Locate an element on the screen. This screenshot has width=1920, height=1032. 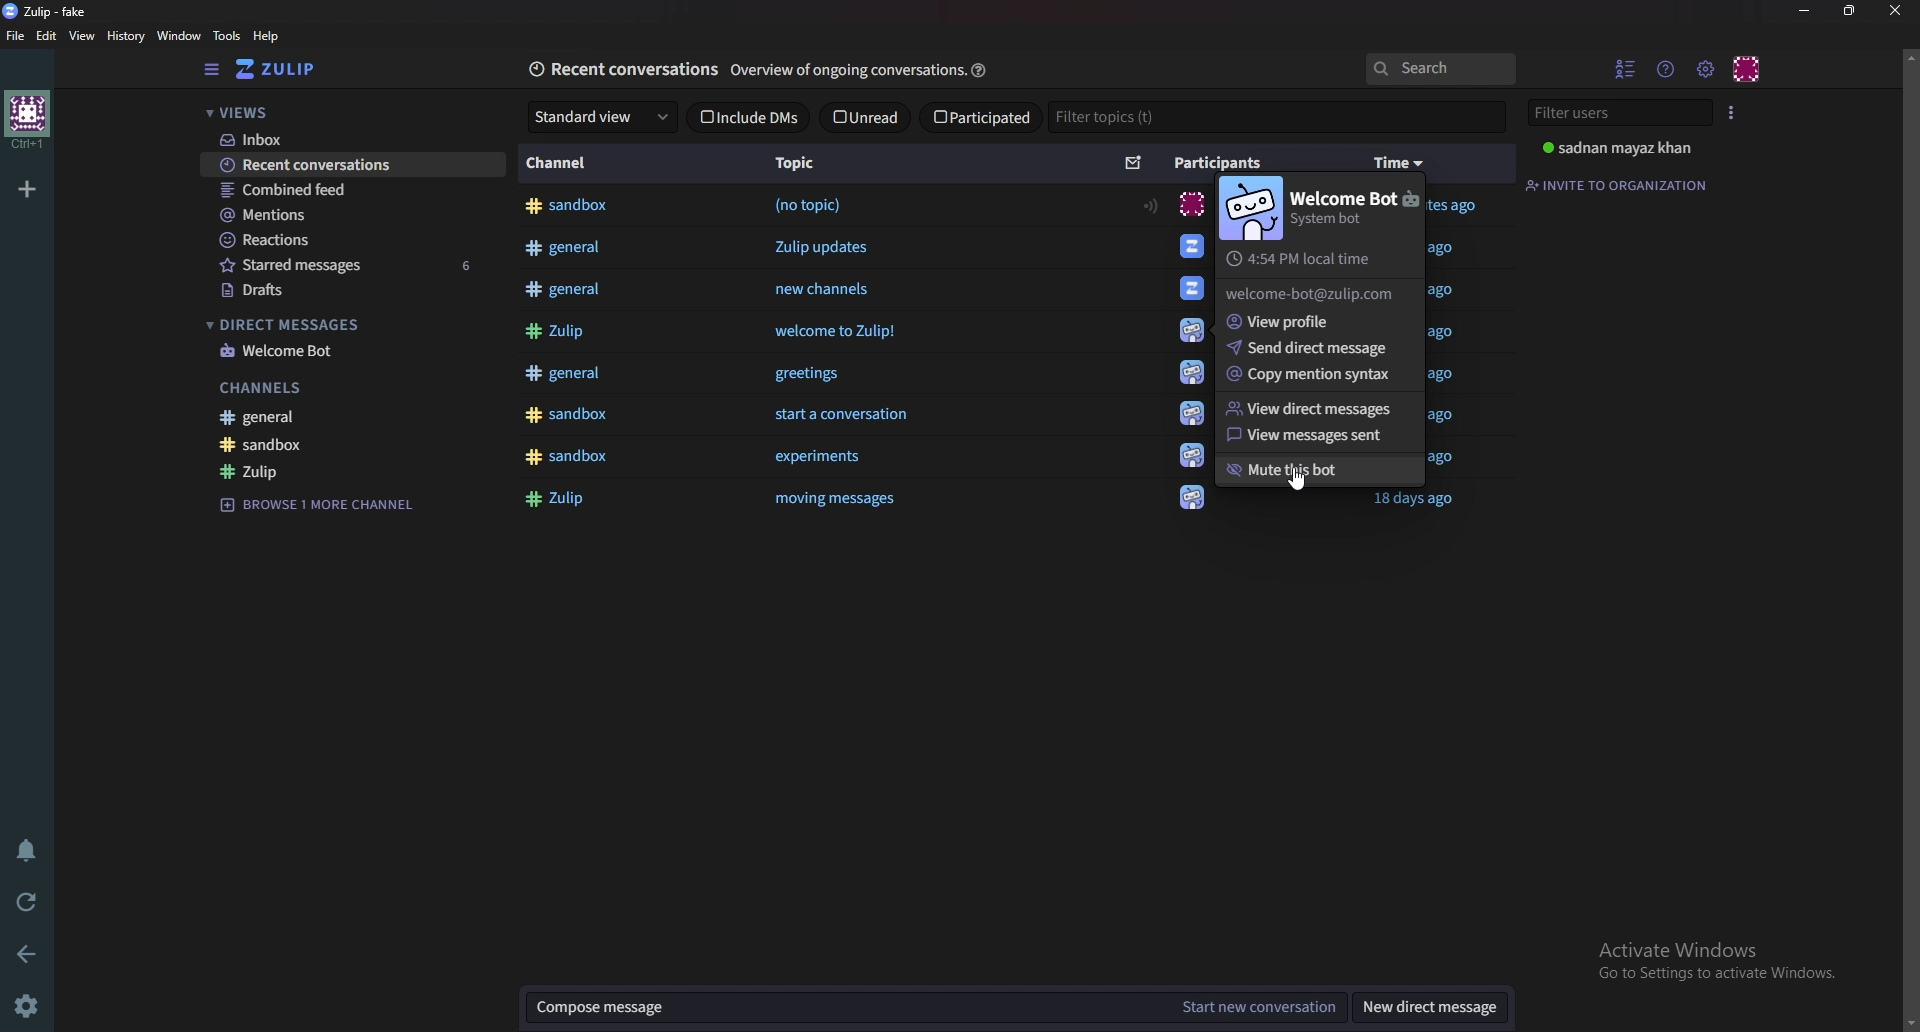
settings is located at coordinates (24, 1005).